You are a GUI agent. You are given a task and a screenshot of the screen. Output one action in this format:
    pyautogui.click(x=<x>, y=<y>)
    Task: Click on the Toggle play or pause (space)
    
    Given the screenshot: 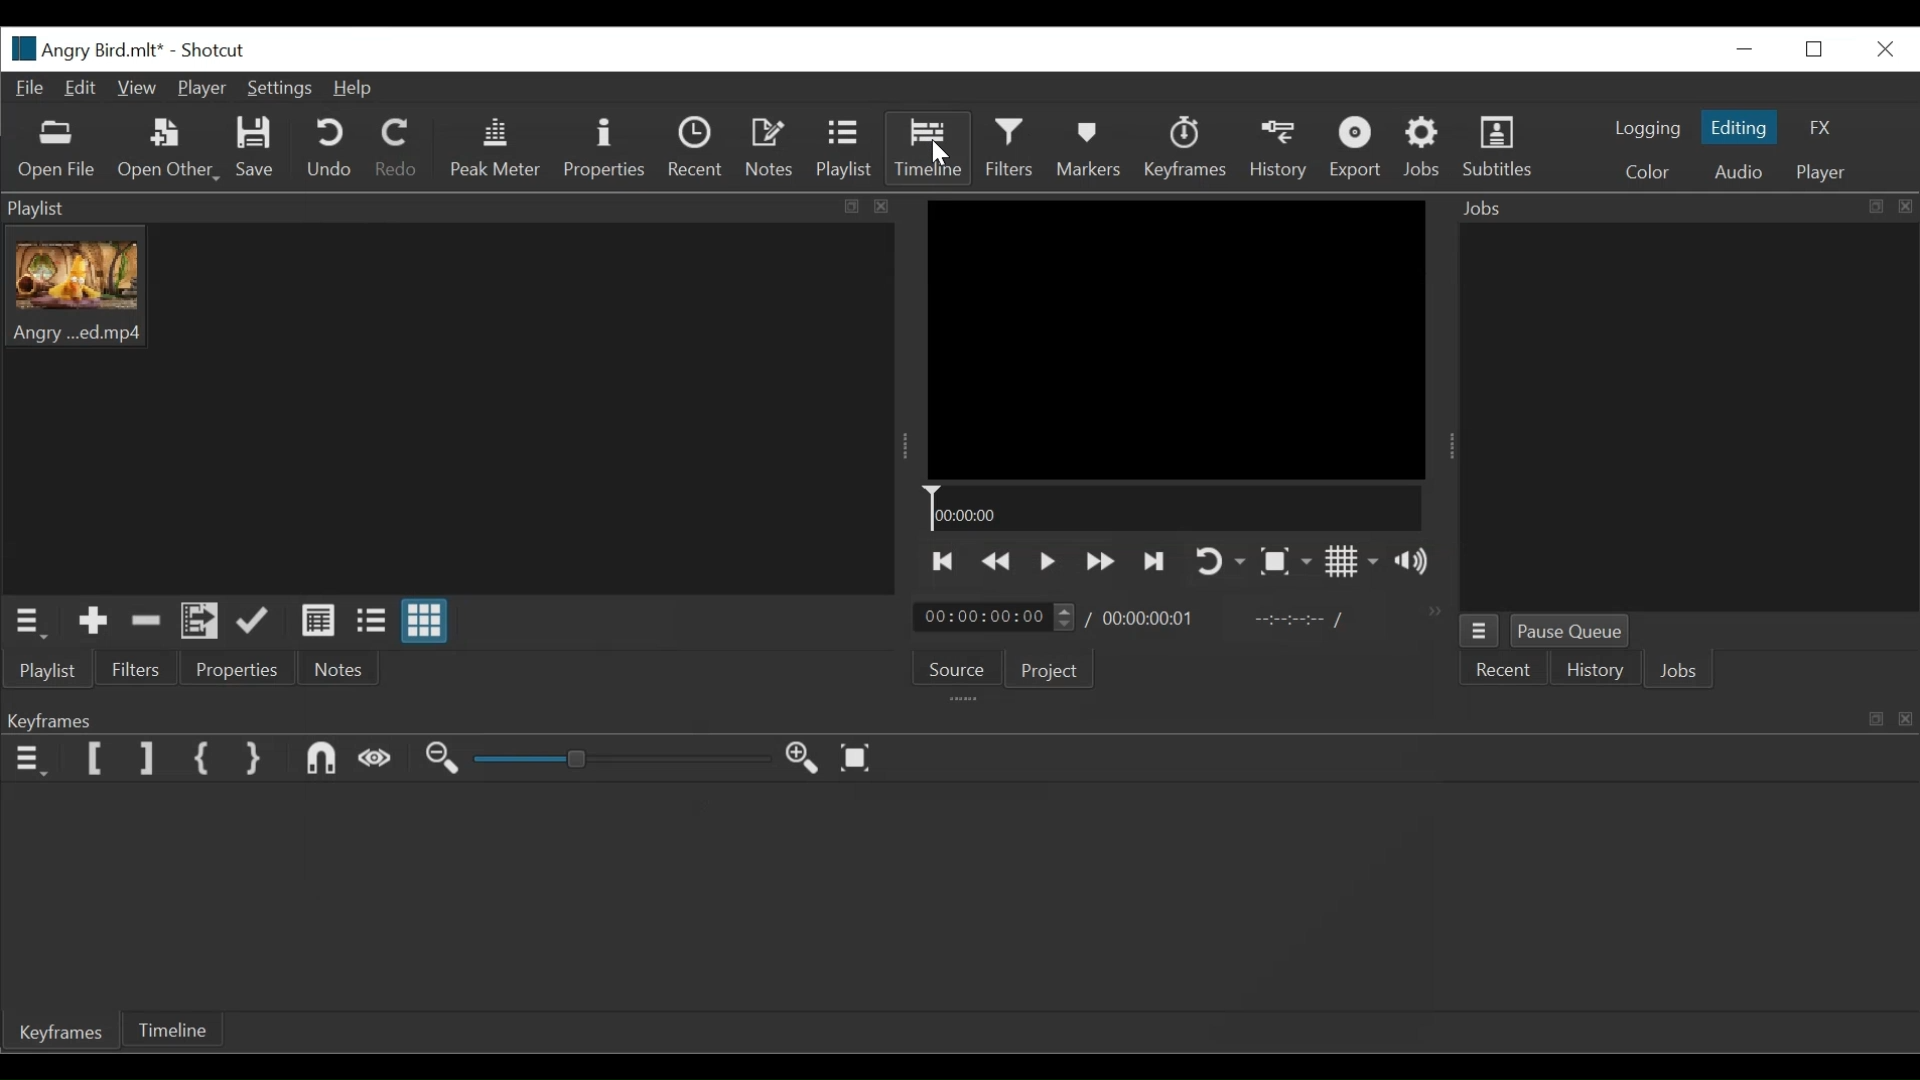 What is the action you would take?
    pyautogui.click(x=1047, y=562)
    